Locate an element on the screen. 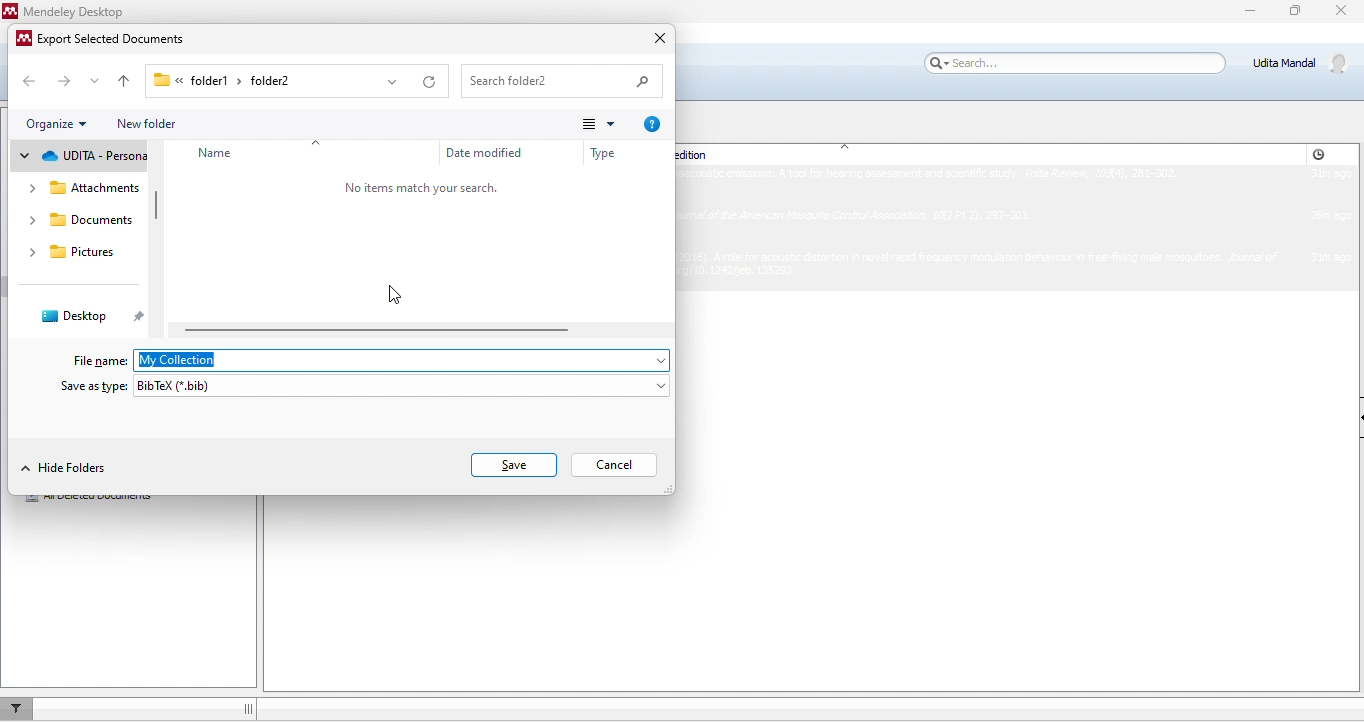 This screenshot has height=722, width=1364. search is located at coordinates (1071, 63).